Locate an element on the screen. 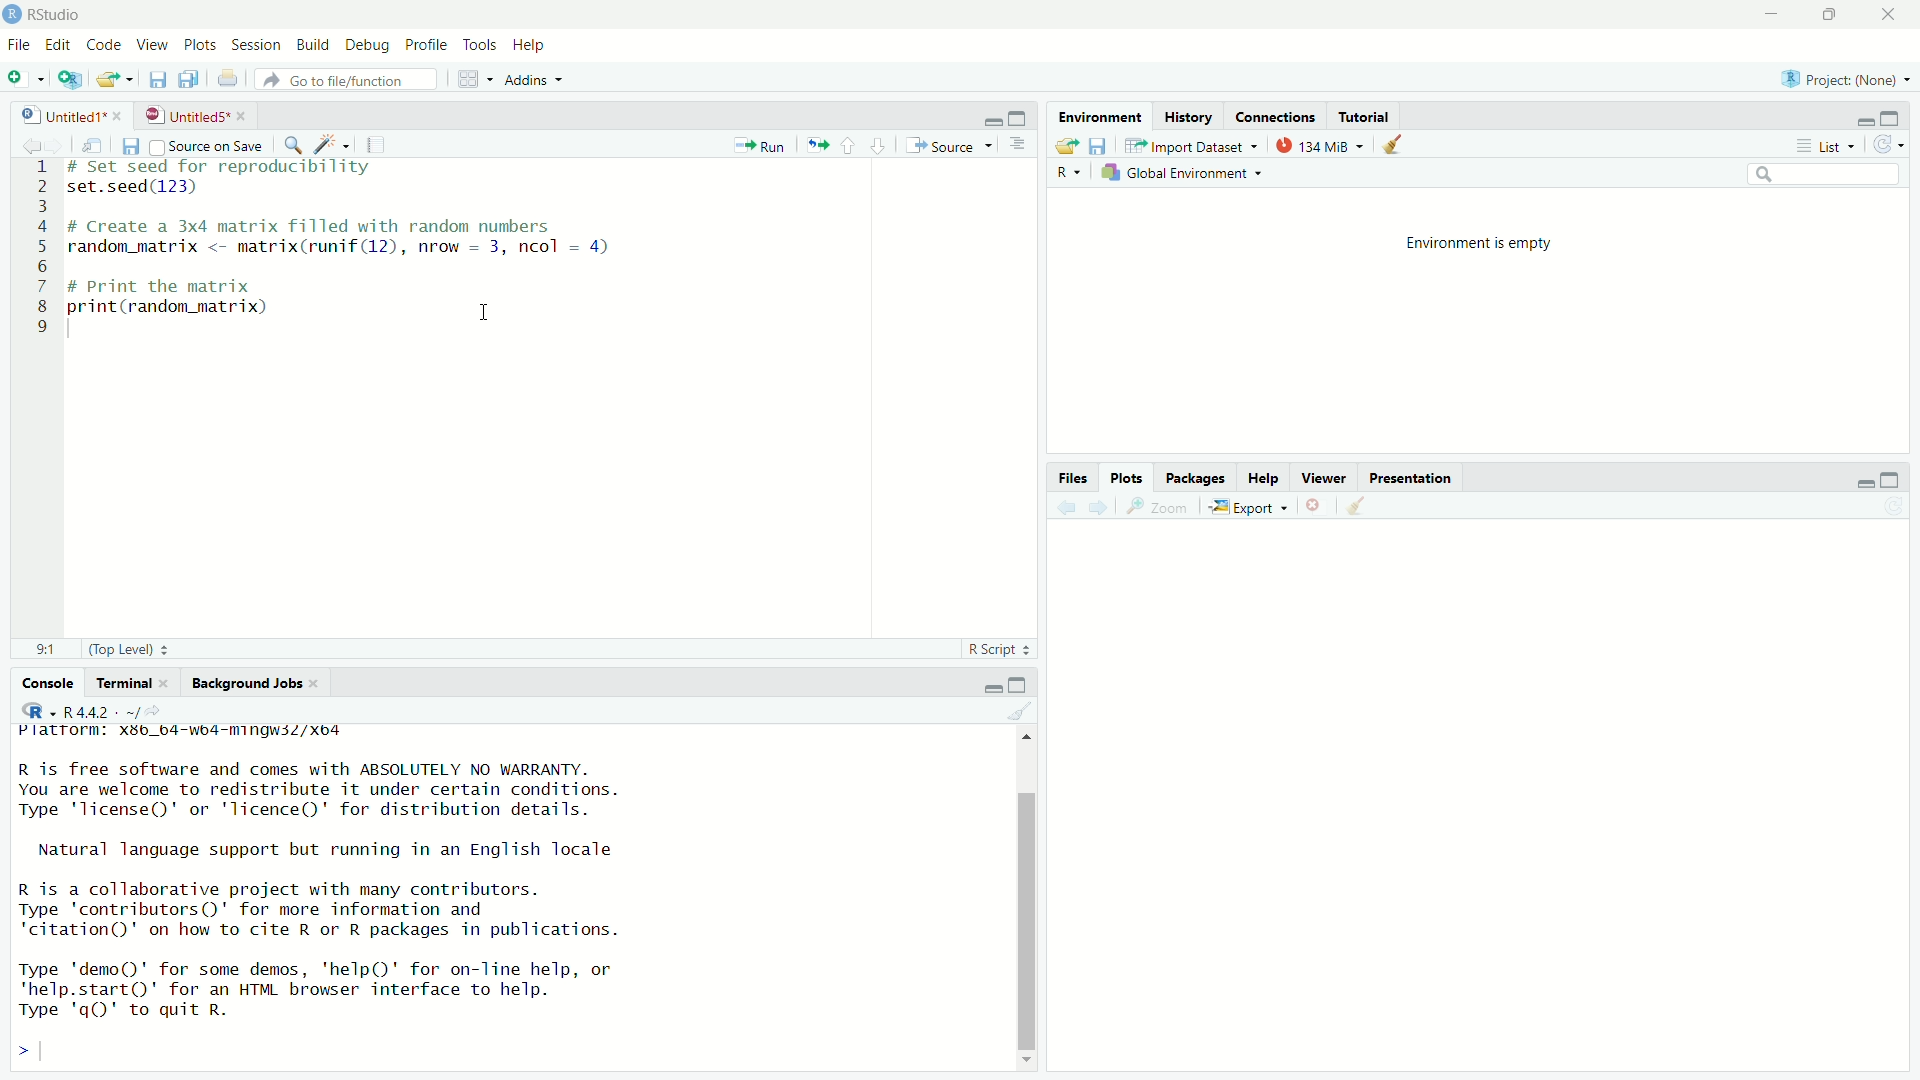 This screenshot has height=1080, width=1920. move is located at coordinates (819, 143).